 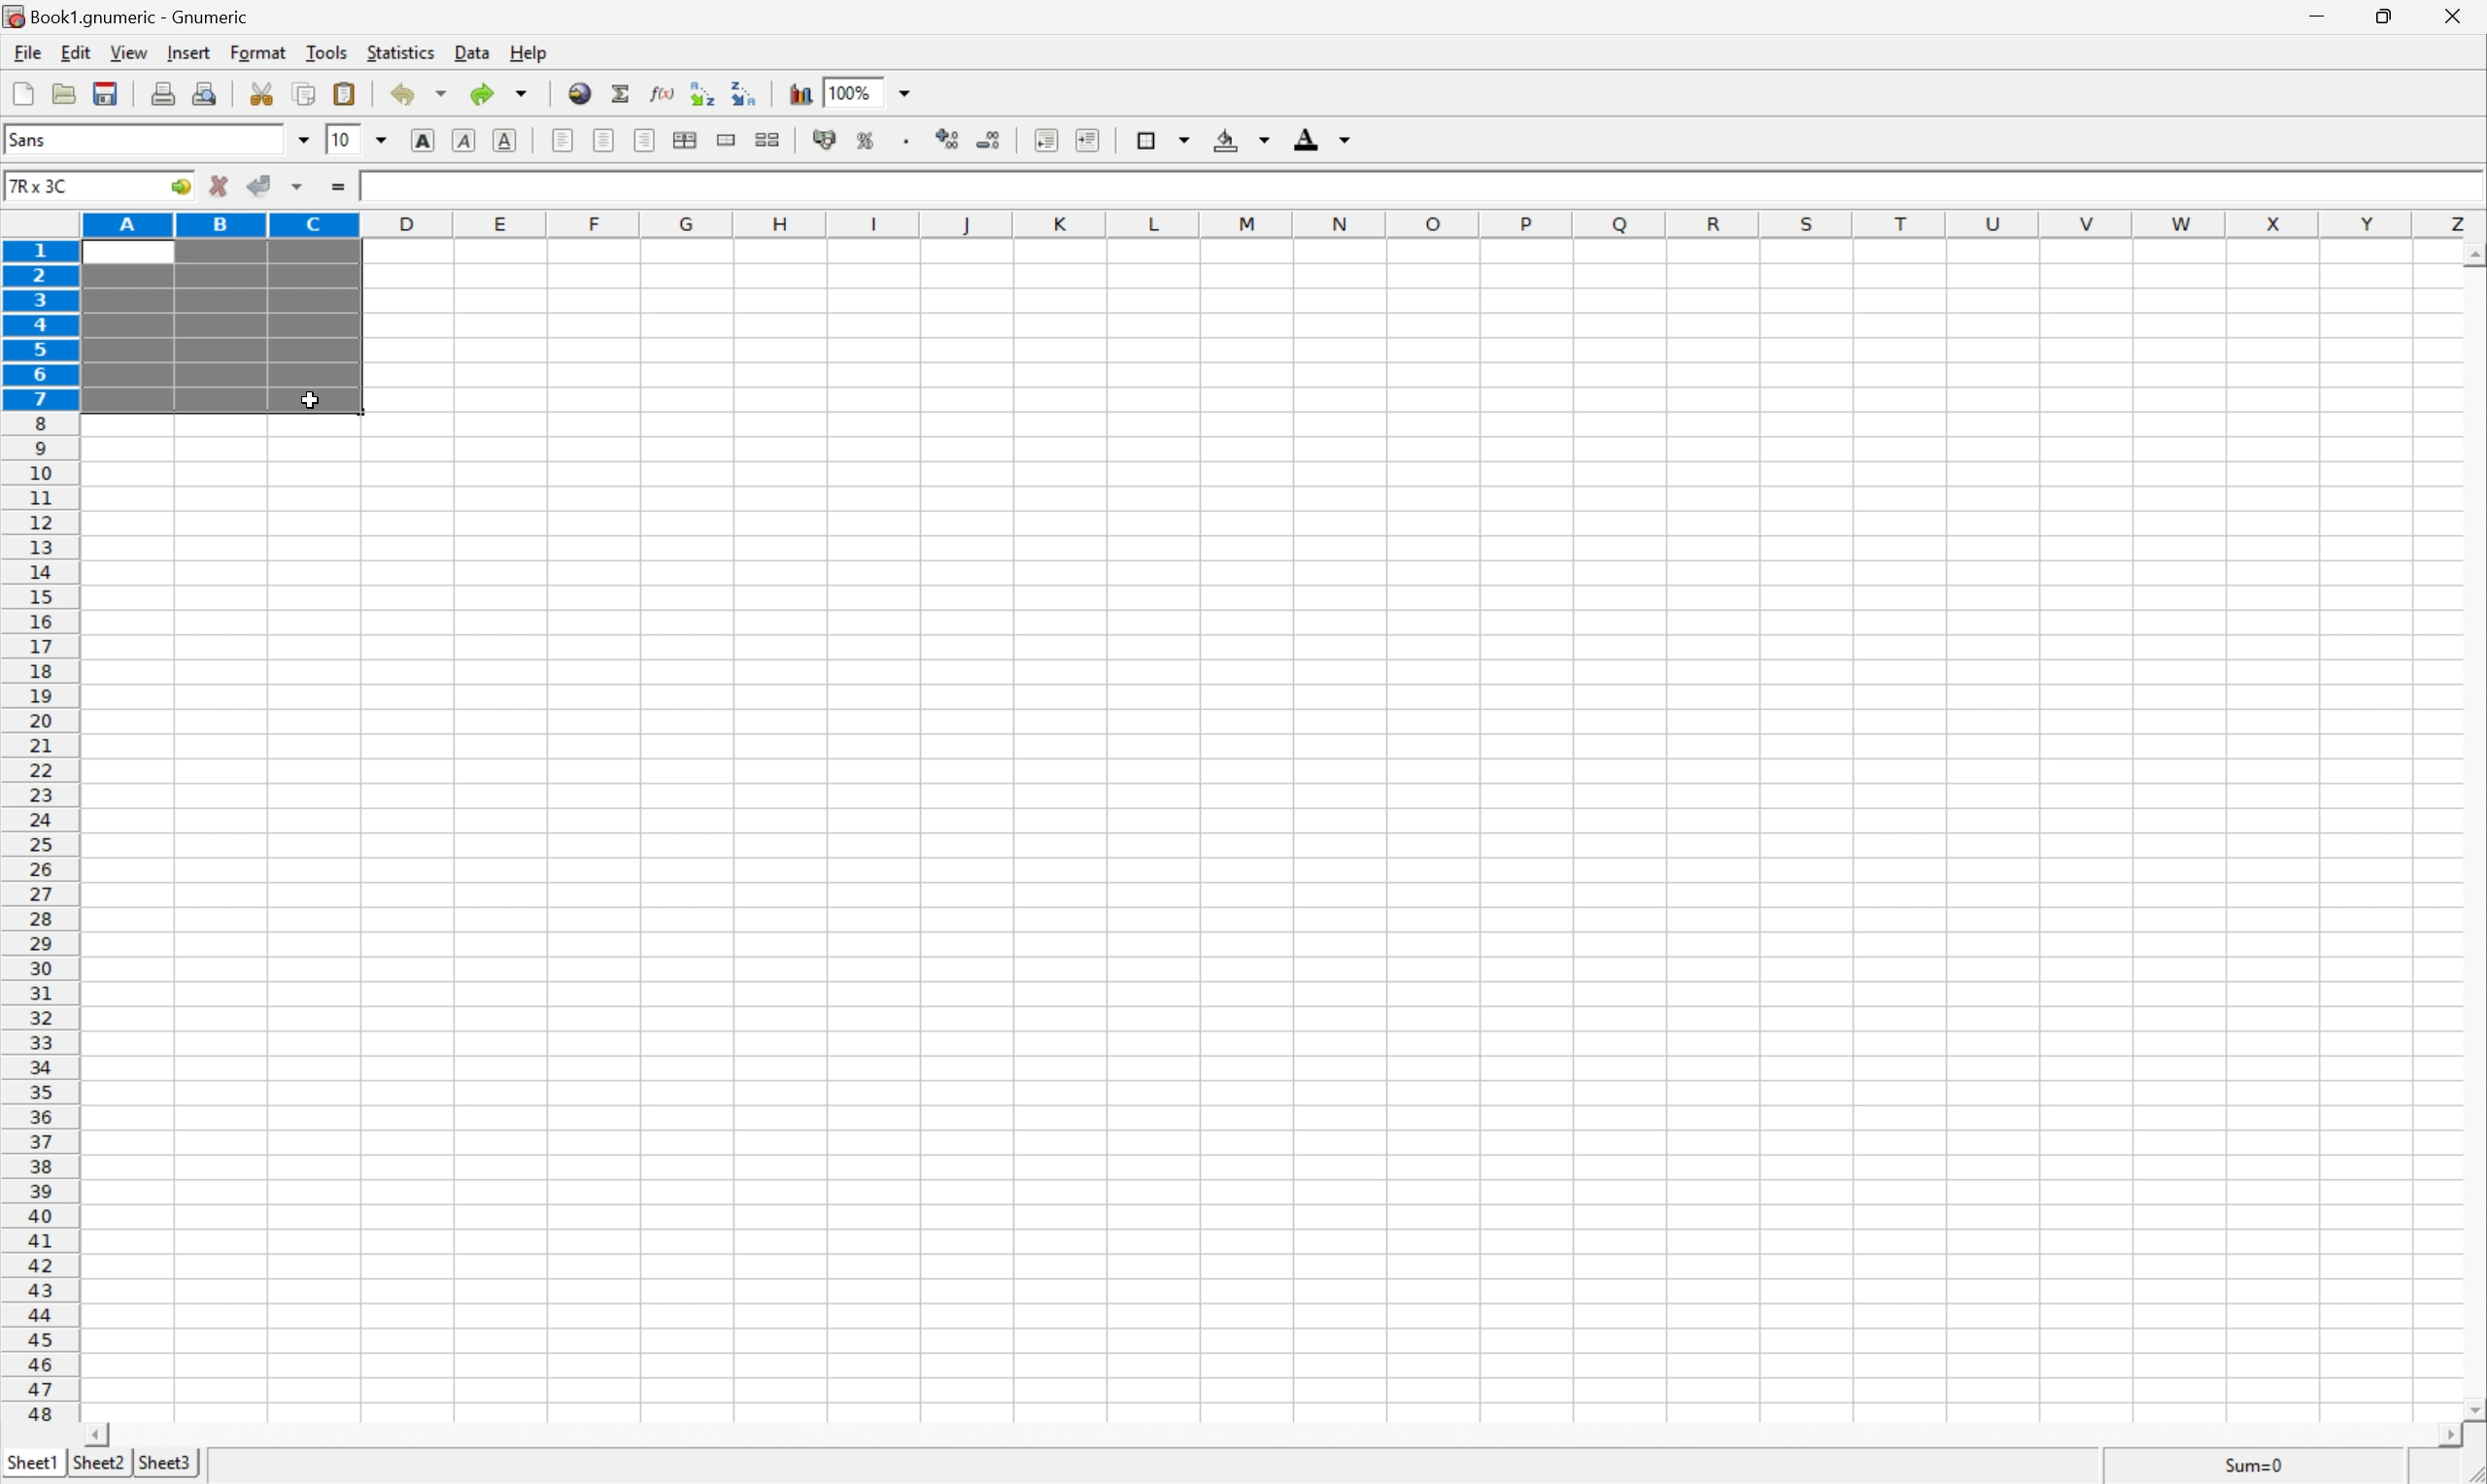 What do you see at coordinates (96, 1468) in the screenshot?
I see `sheet2` at bounding box center [96, 1468].